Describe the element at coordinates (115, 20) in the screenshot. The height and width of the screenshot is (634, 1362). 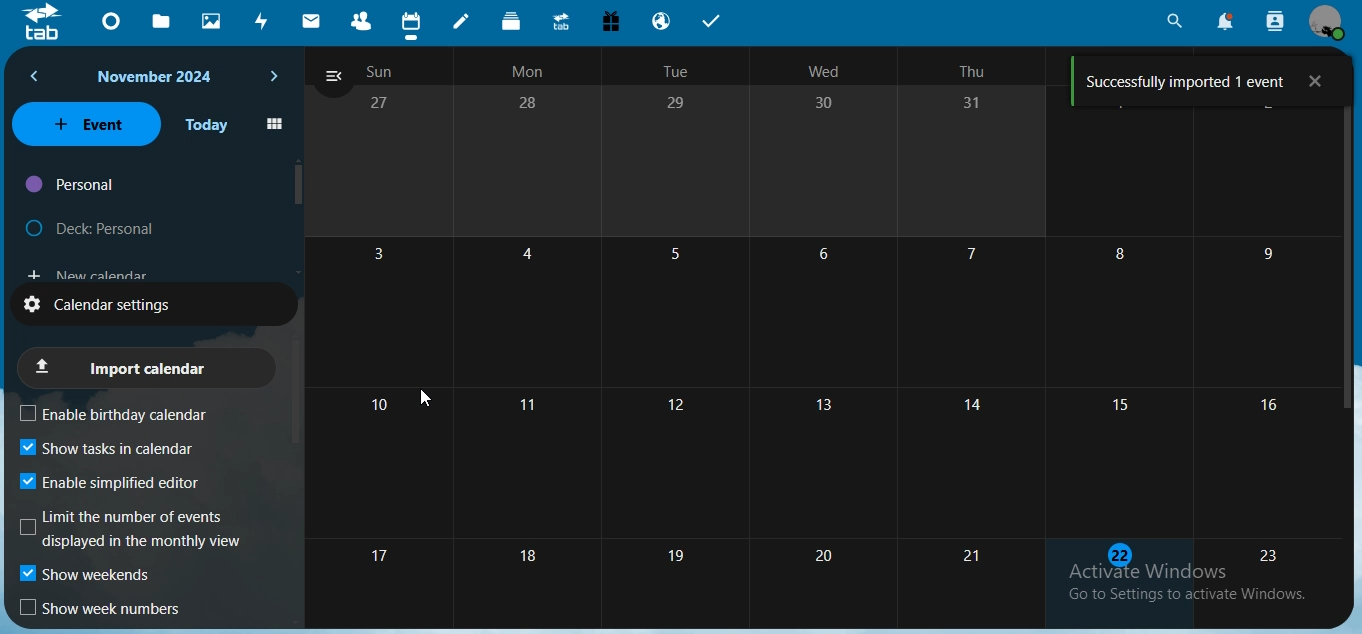
I see `dashboard` at that location.